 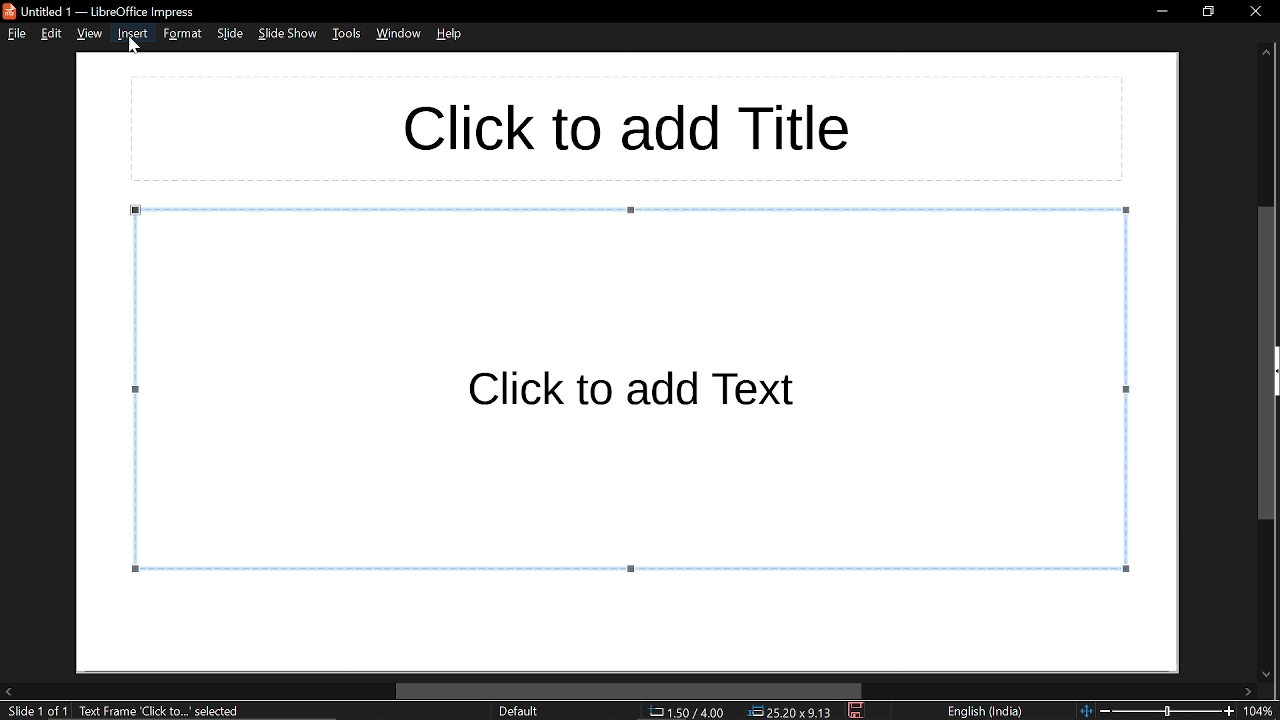 I want to click on Space for title, so click(x=625, y=129).